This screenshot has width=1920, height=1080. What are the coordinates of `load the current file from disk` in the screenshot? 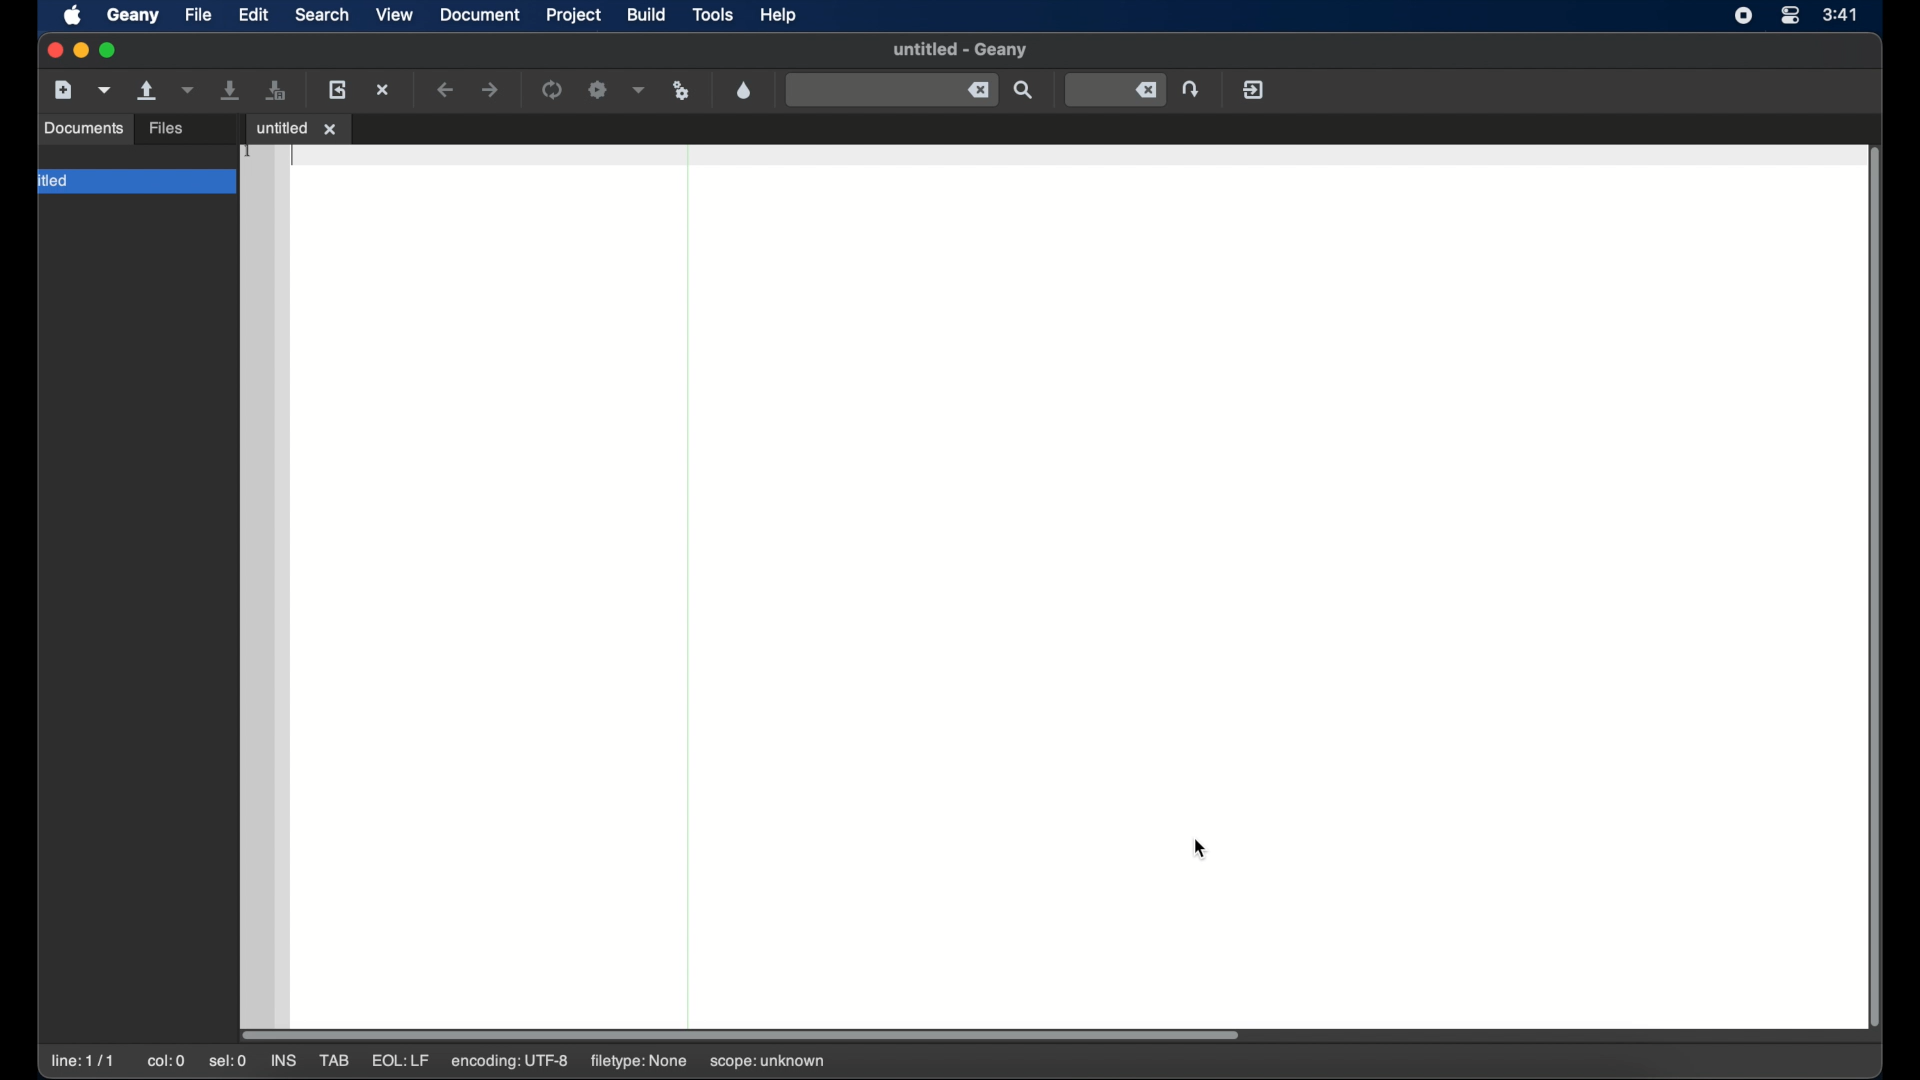 It's located at (338, 91).